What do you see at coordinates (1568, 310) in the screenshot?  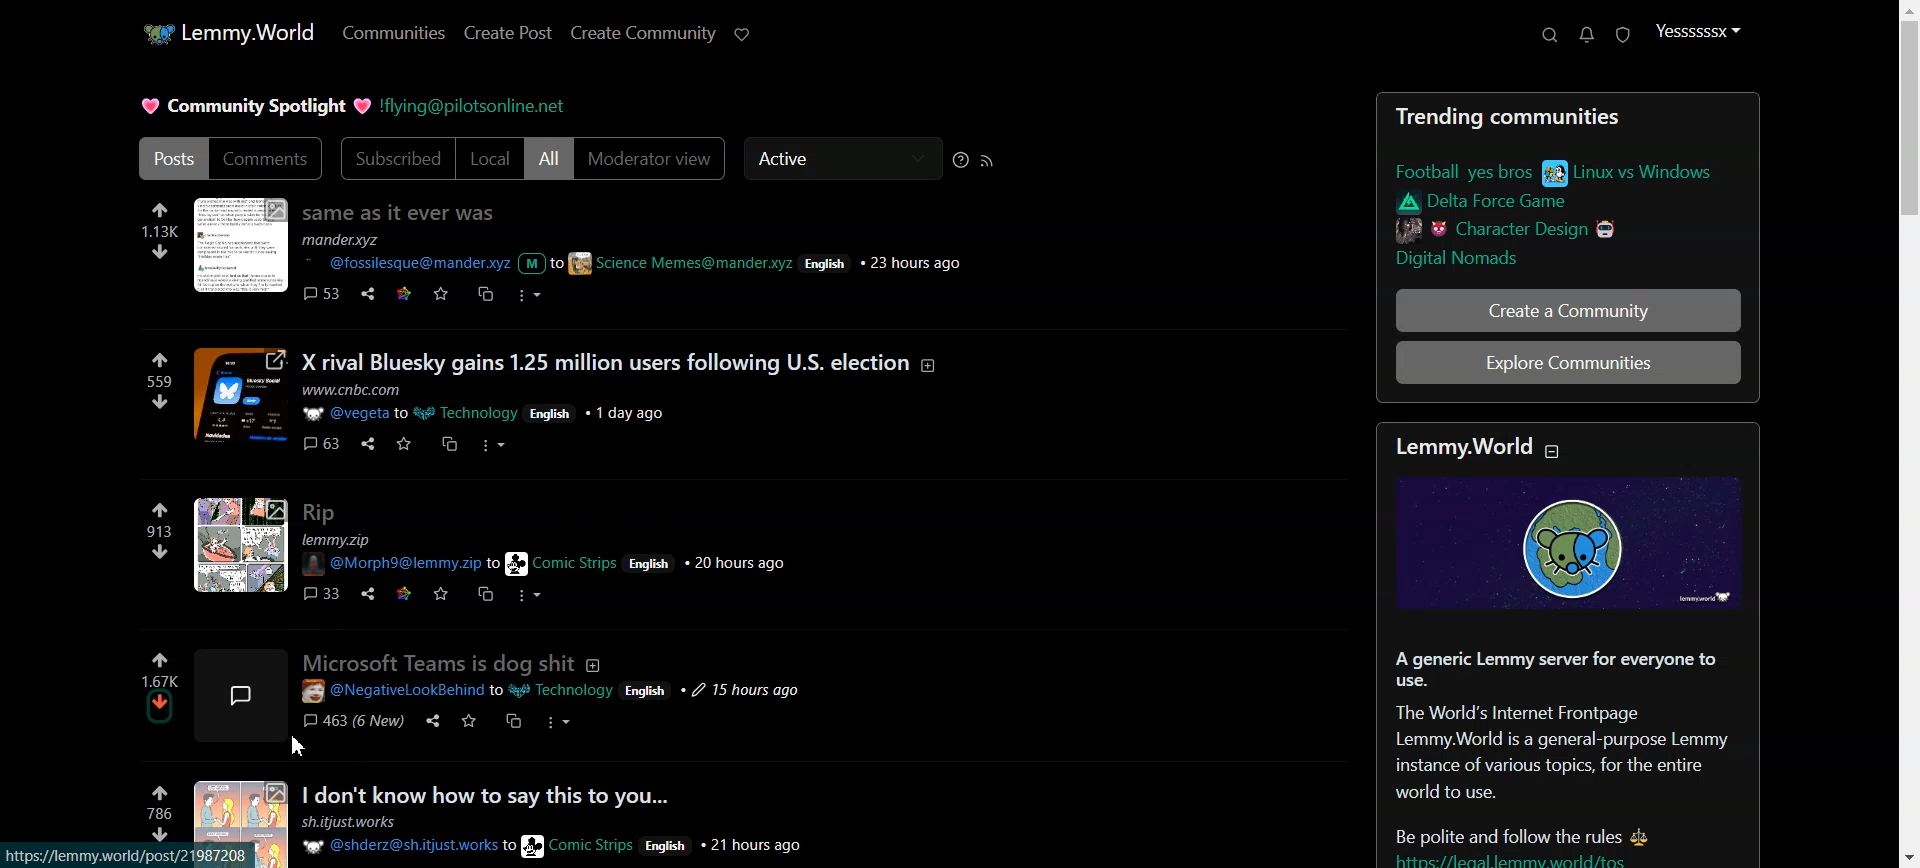 I see `Create a Community` at bounding box center [1568, 310].